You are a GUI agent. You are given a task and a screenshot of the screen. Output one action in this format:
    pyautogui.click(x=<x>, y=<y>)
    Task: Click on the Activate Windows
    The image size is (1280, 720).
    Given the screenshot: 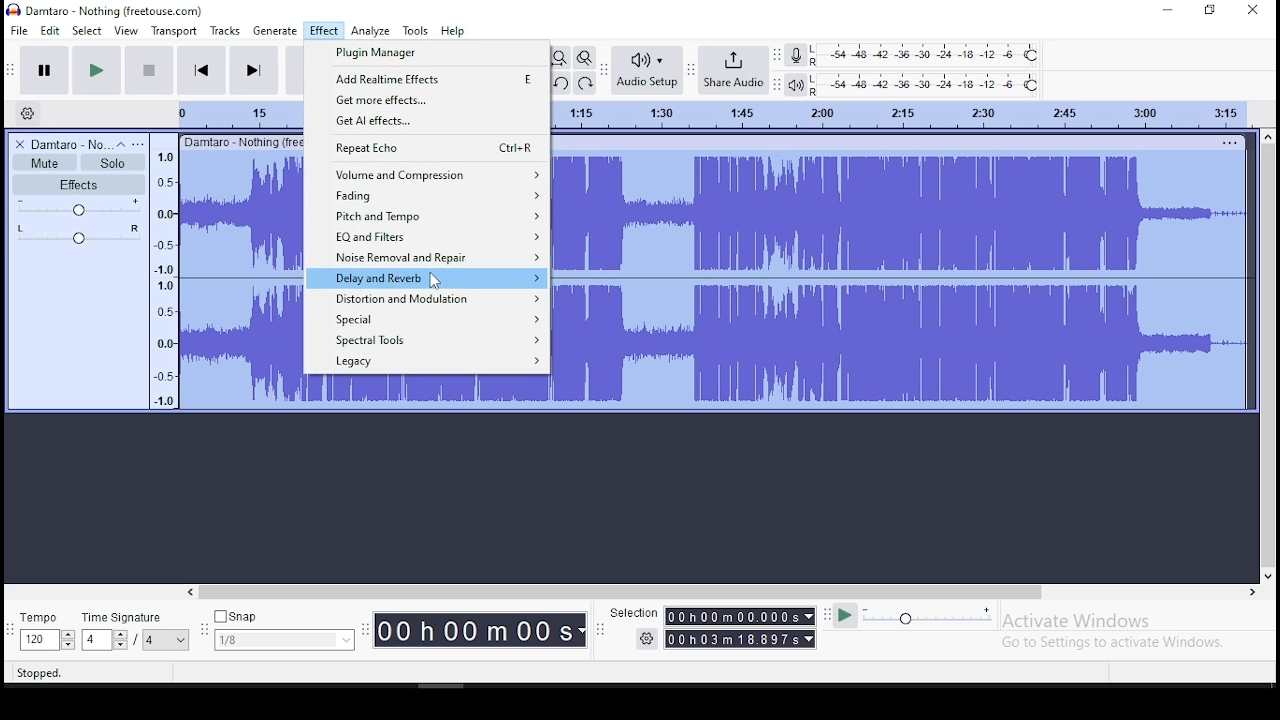 What is the action you would take?
    pyautogui.click(x=1077, y=621)
    